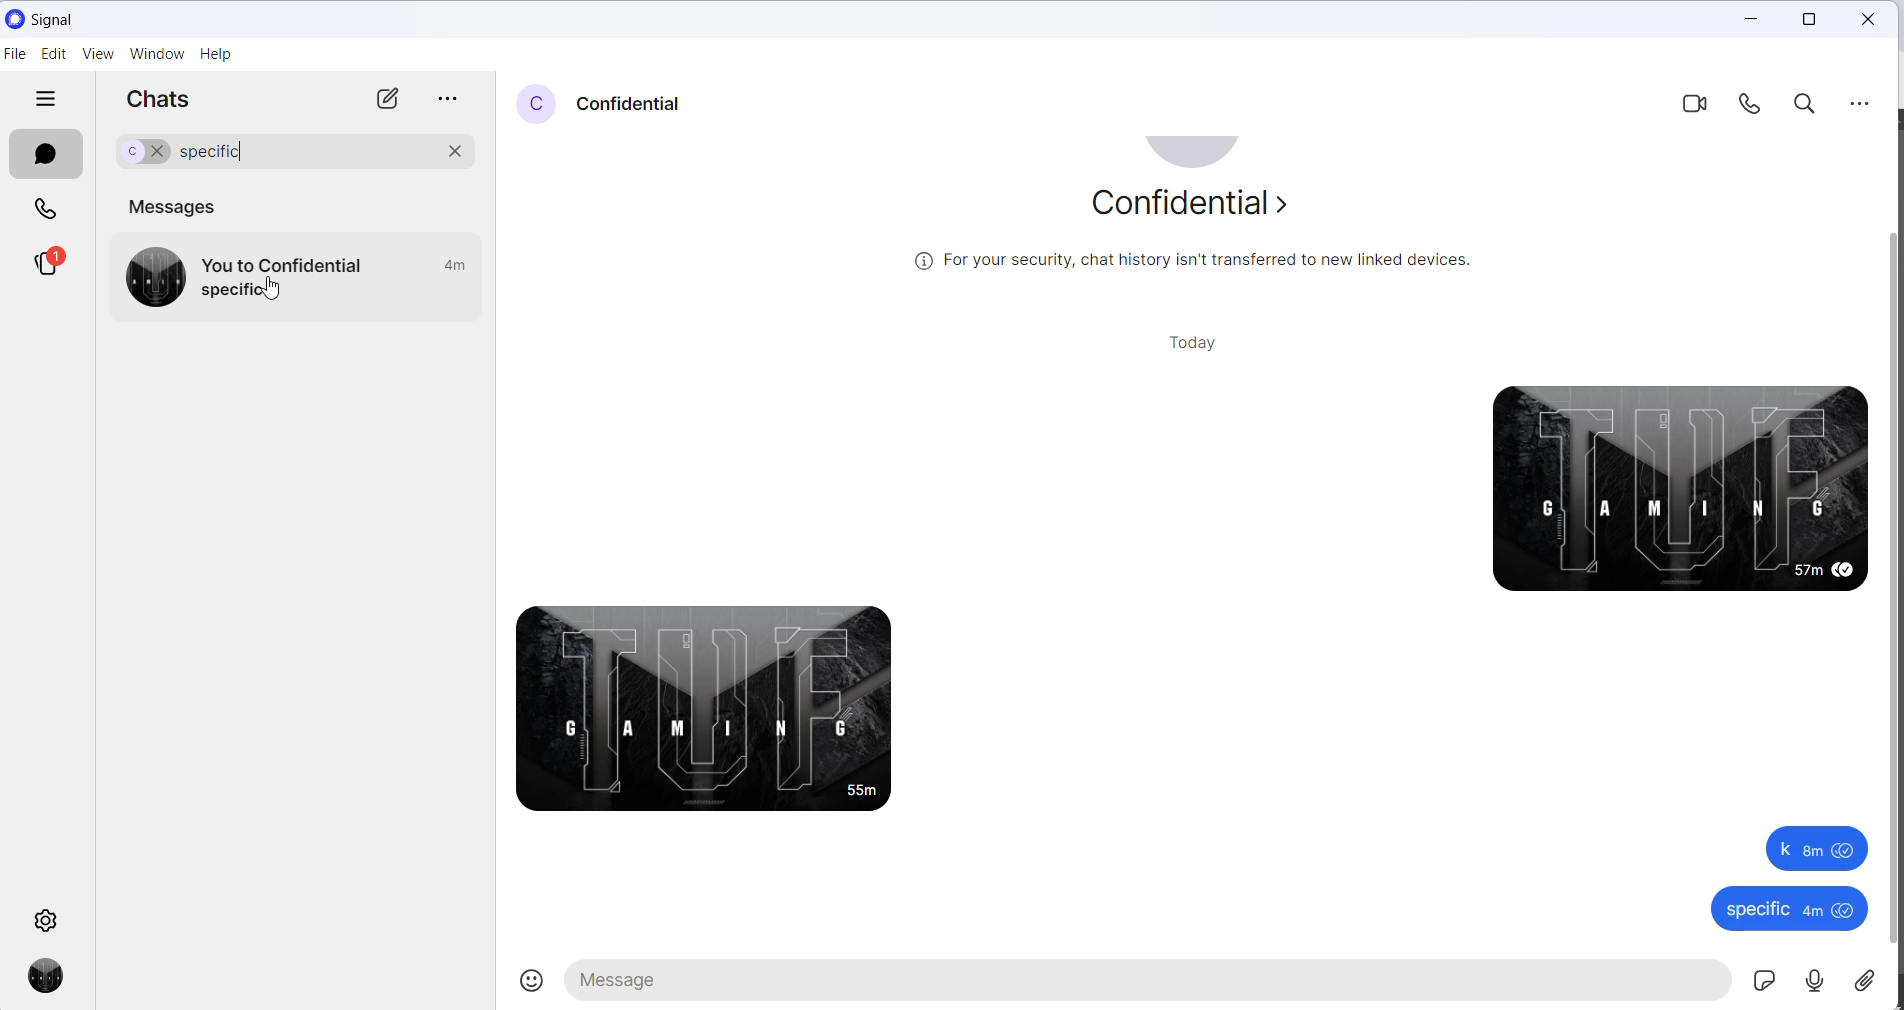  I want to click on last active time, so click(456, 267).